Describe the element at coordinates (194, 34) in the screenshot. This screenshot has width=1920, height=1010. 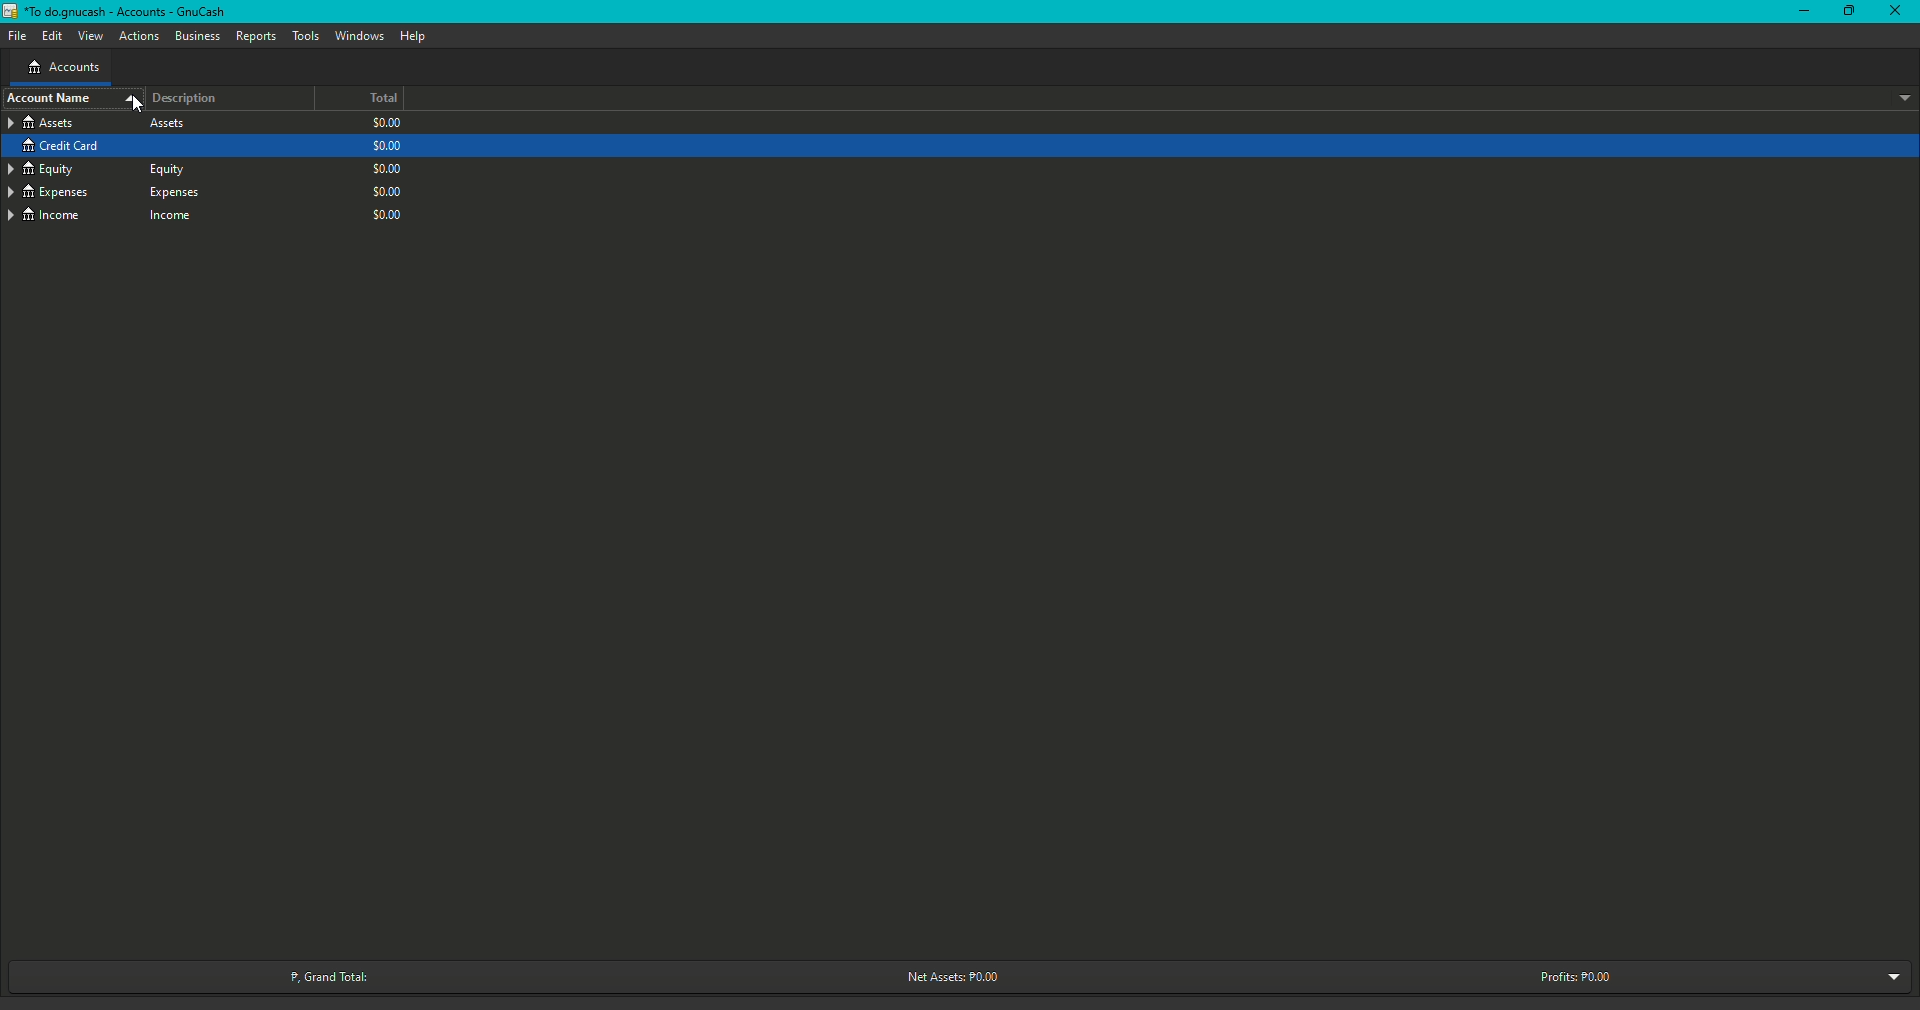
I see `Business` at that location.